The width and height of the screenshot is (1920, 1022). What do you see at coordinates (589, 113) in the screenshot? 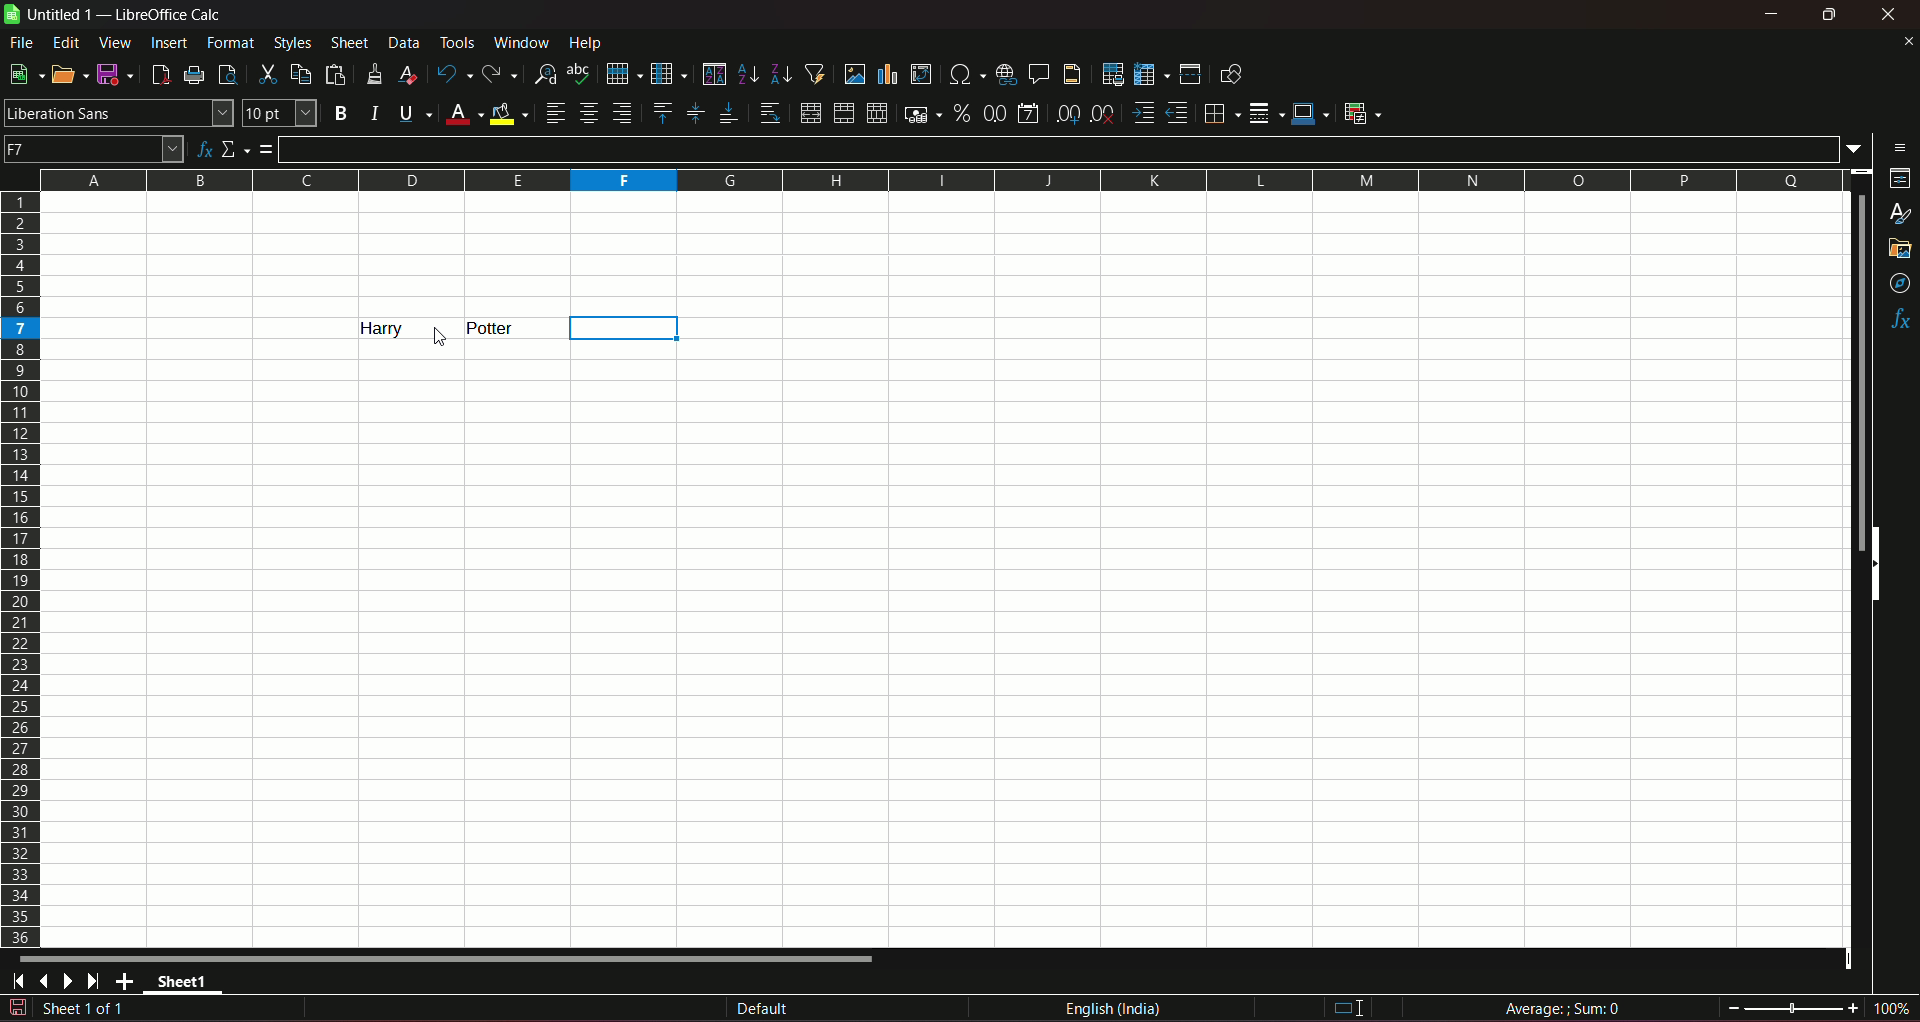
I see `align center` at bounding box center [589, 113].